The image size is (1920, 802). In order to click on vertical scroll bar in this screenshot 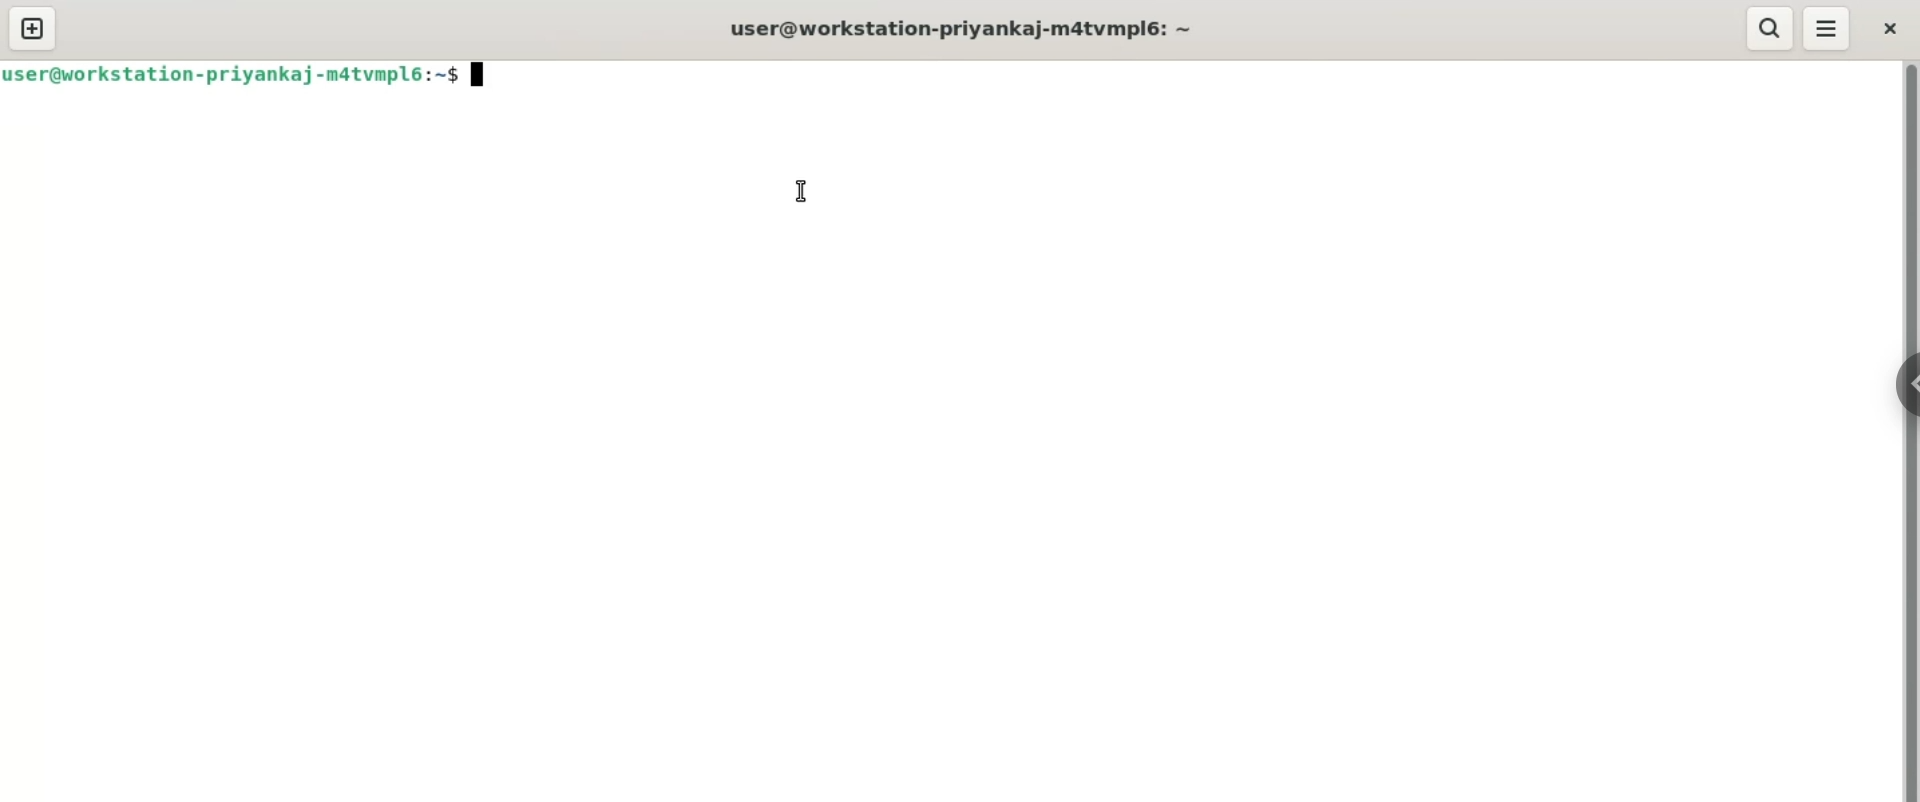, I will do `click(1912, 430)`.